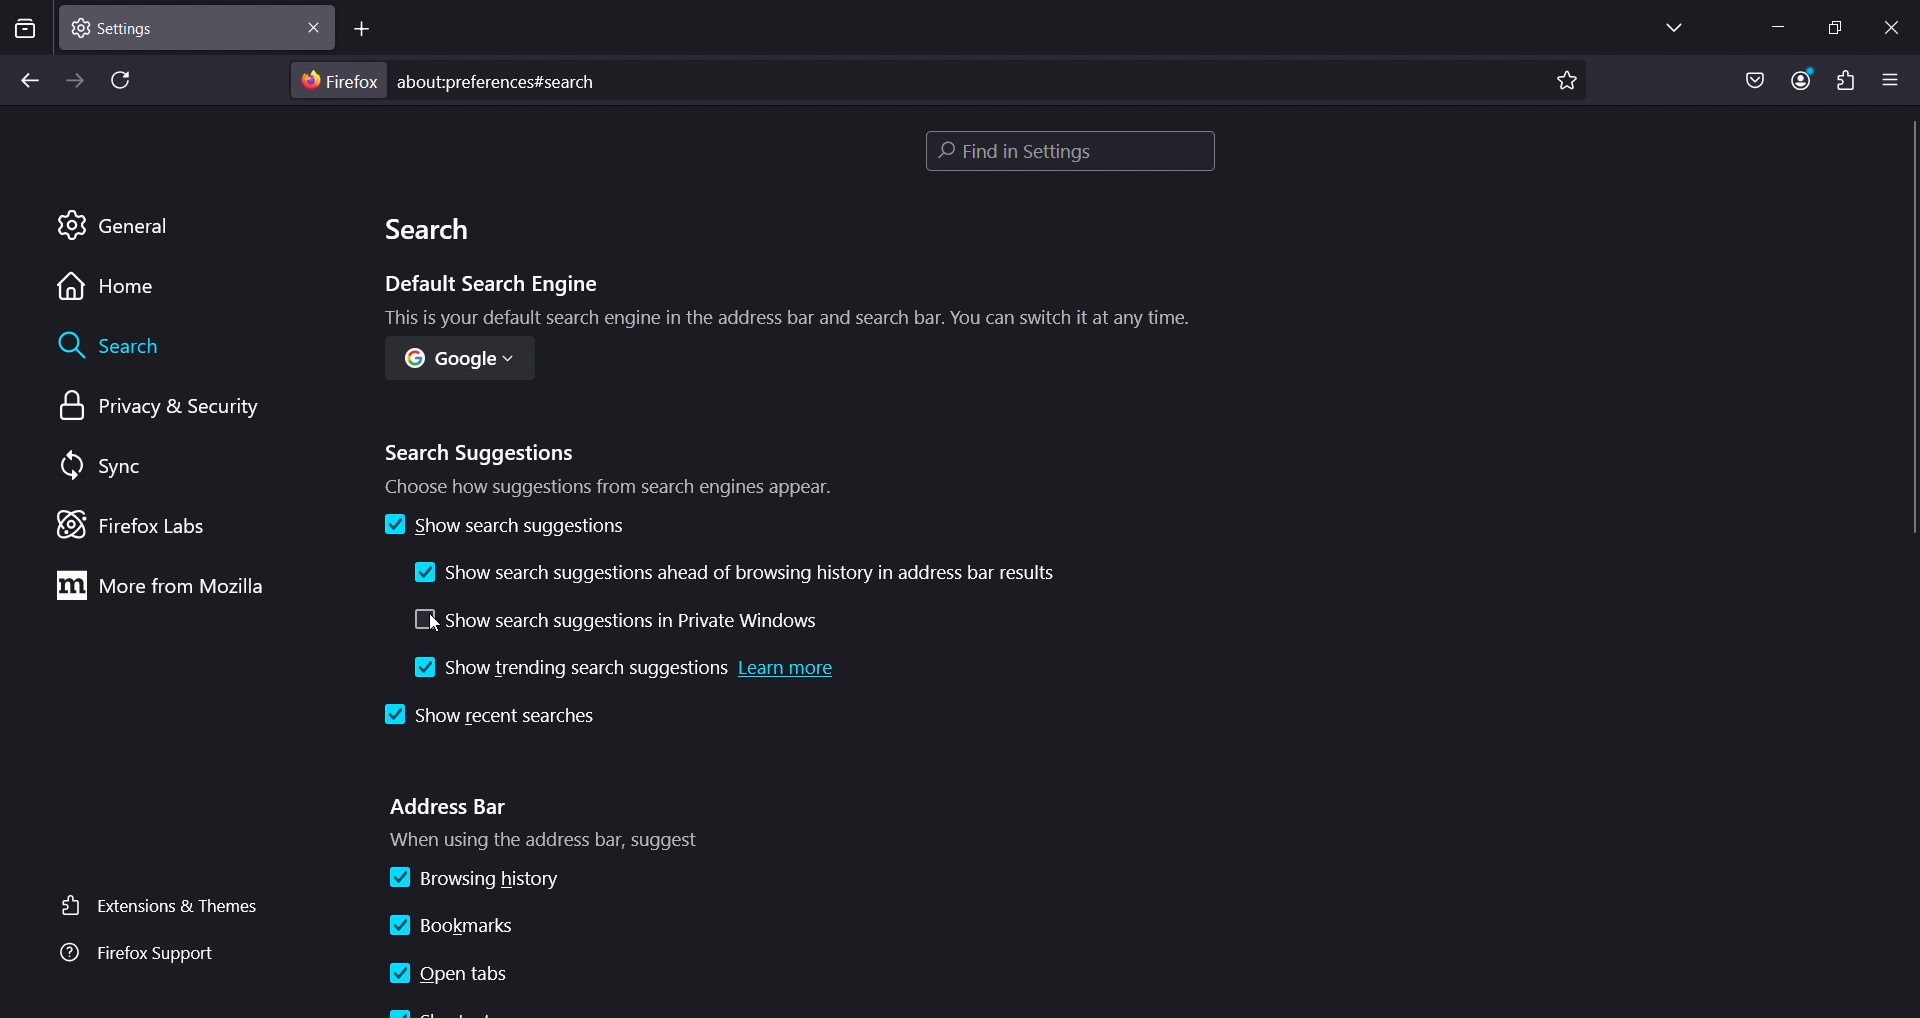 This screenshot has width=1920, height=1018. What do you see at coordinates (776, 305) in the screenshot?
I see `Default Search Engine
This is your default search engine in the address bar and search bar. You can switch it at any time.` at bounding box center [776, 305].